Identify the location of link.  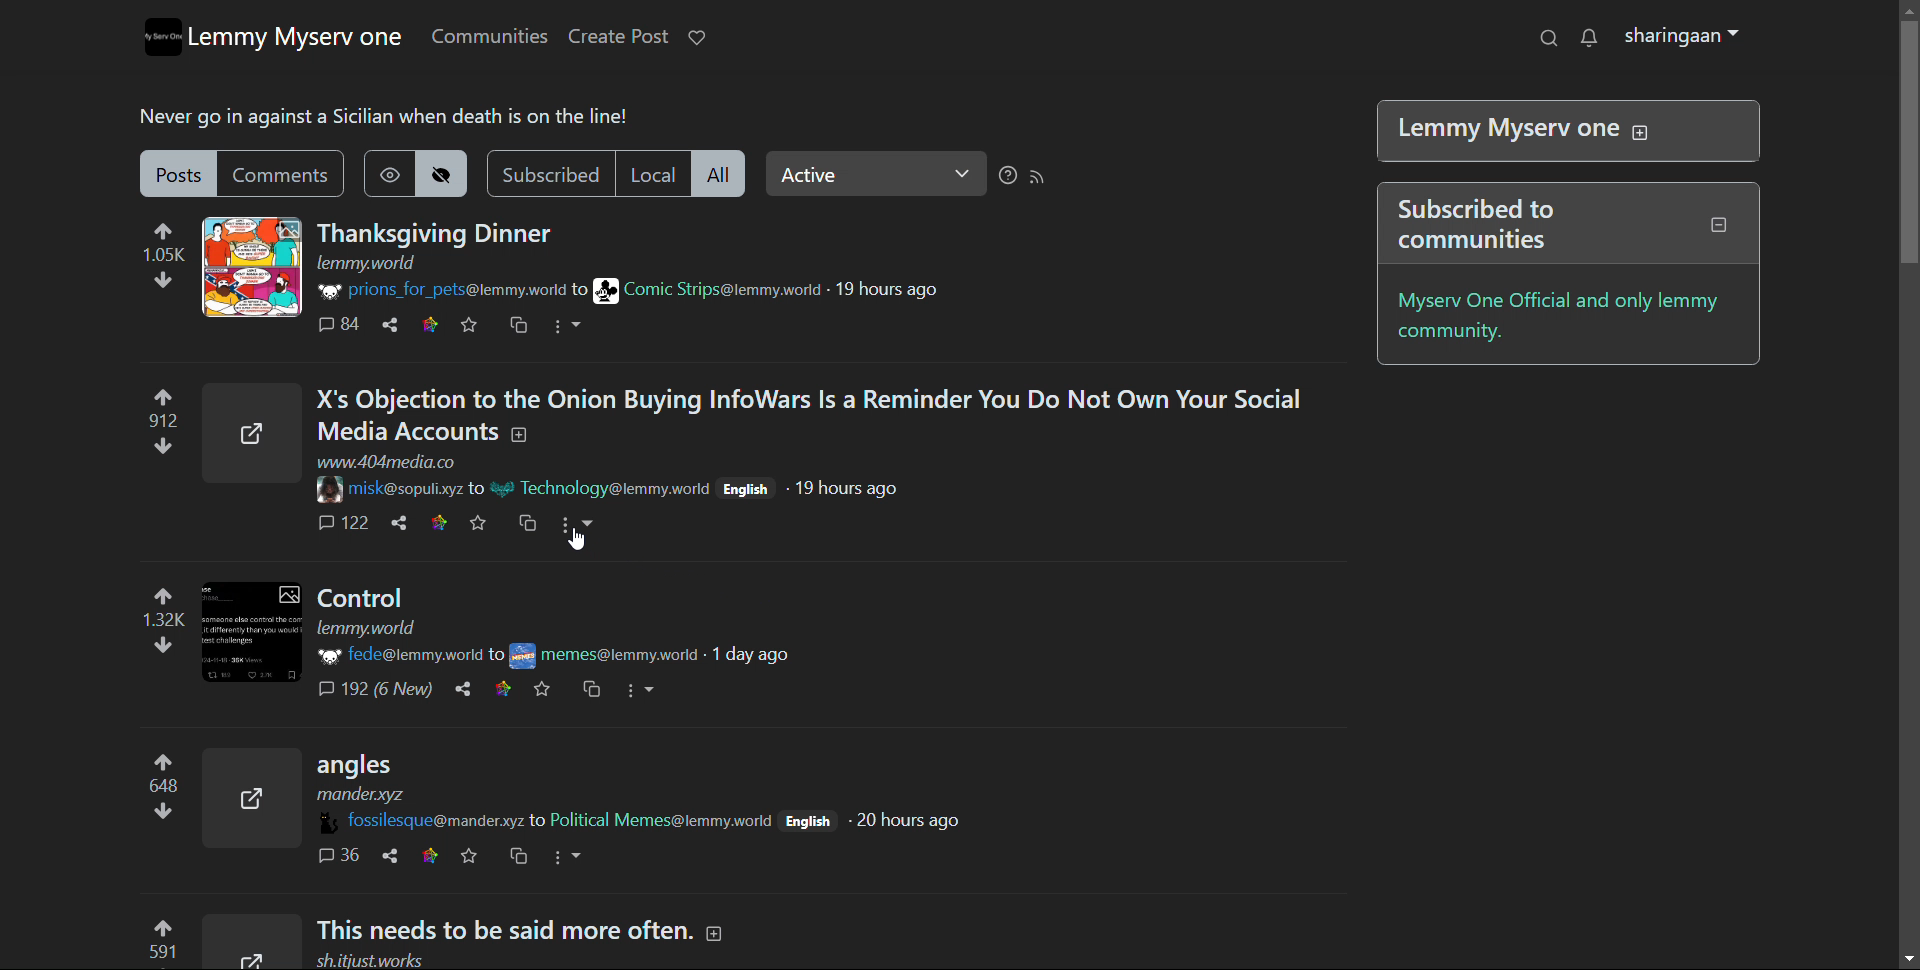
(430, 324).